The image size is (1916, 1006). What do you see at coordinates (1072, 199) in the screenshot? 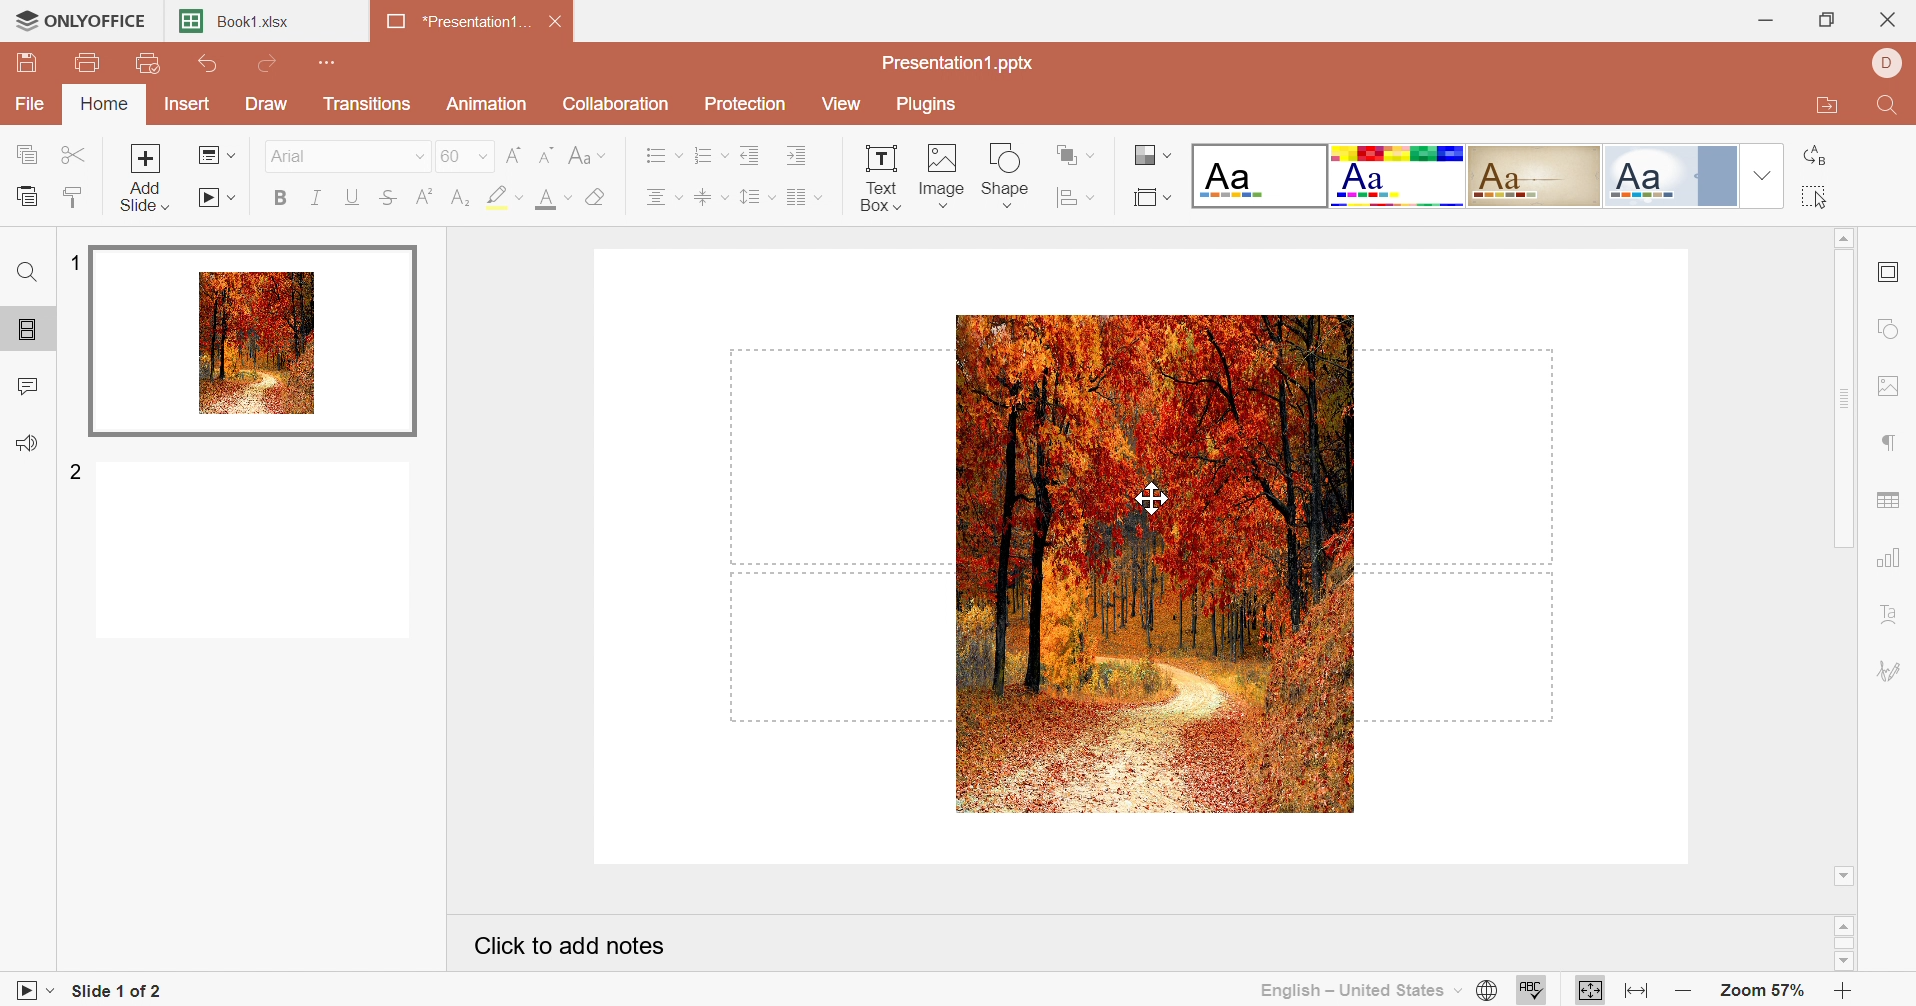
I see `Align shape` at bounding box center [1072, 199].